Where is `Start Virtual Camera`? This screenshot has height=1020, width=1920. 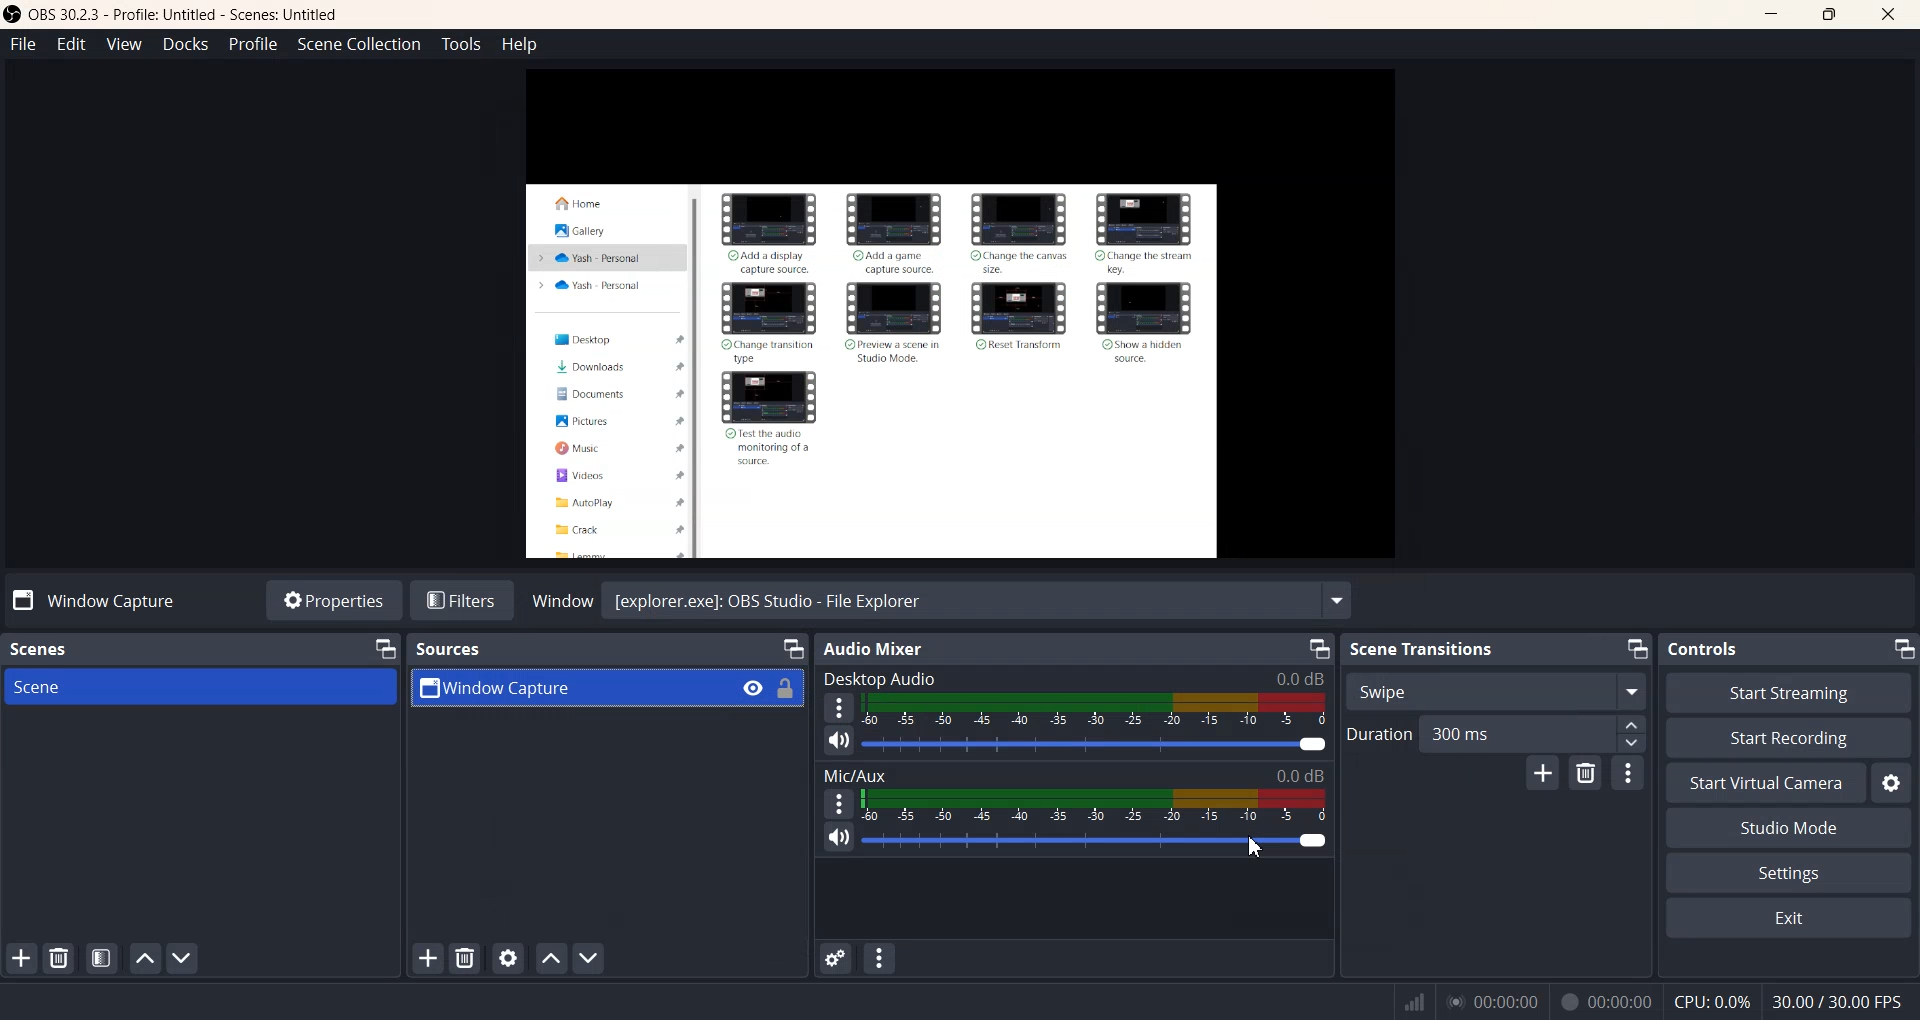 Start Virtual Camera is located at coordinates (1763, 783).